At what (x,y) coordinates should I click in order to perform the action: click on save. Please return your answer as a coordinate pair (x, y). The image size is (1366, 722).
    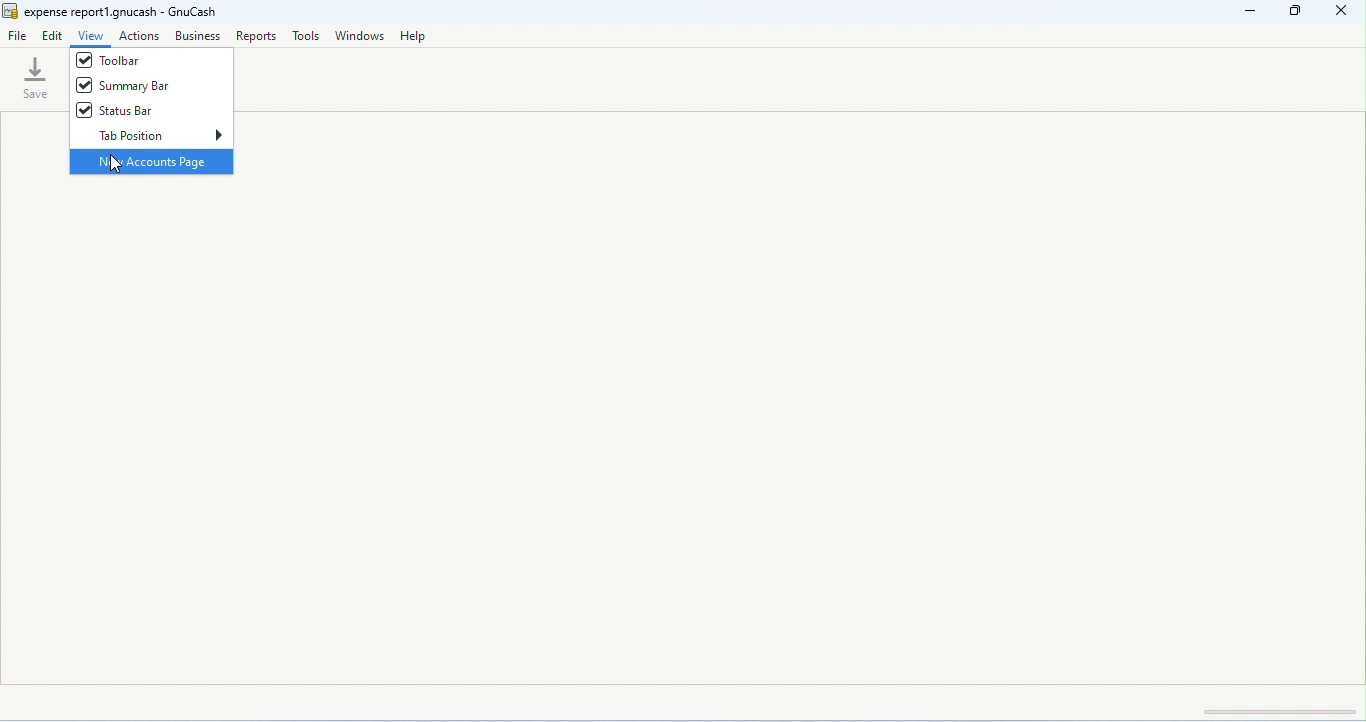
    Looking at the image, I should click on (38, 77).